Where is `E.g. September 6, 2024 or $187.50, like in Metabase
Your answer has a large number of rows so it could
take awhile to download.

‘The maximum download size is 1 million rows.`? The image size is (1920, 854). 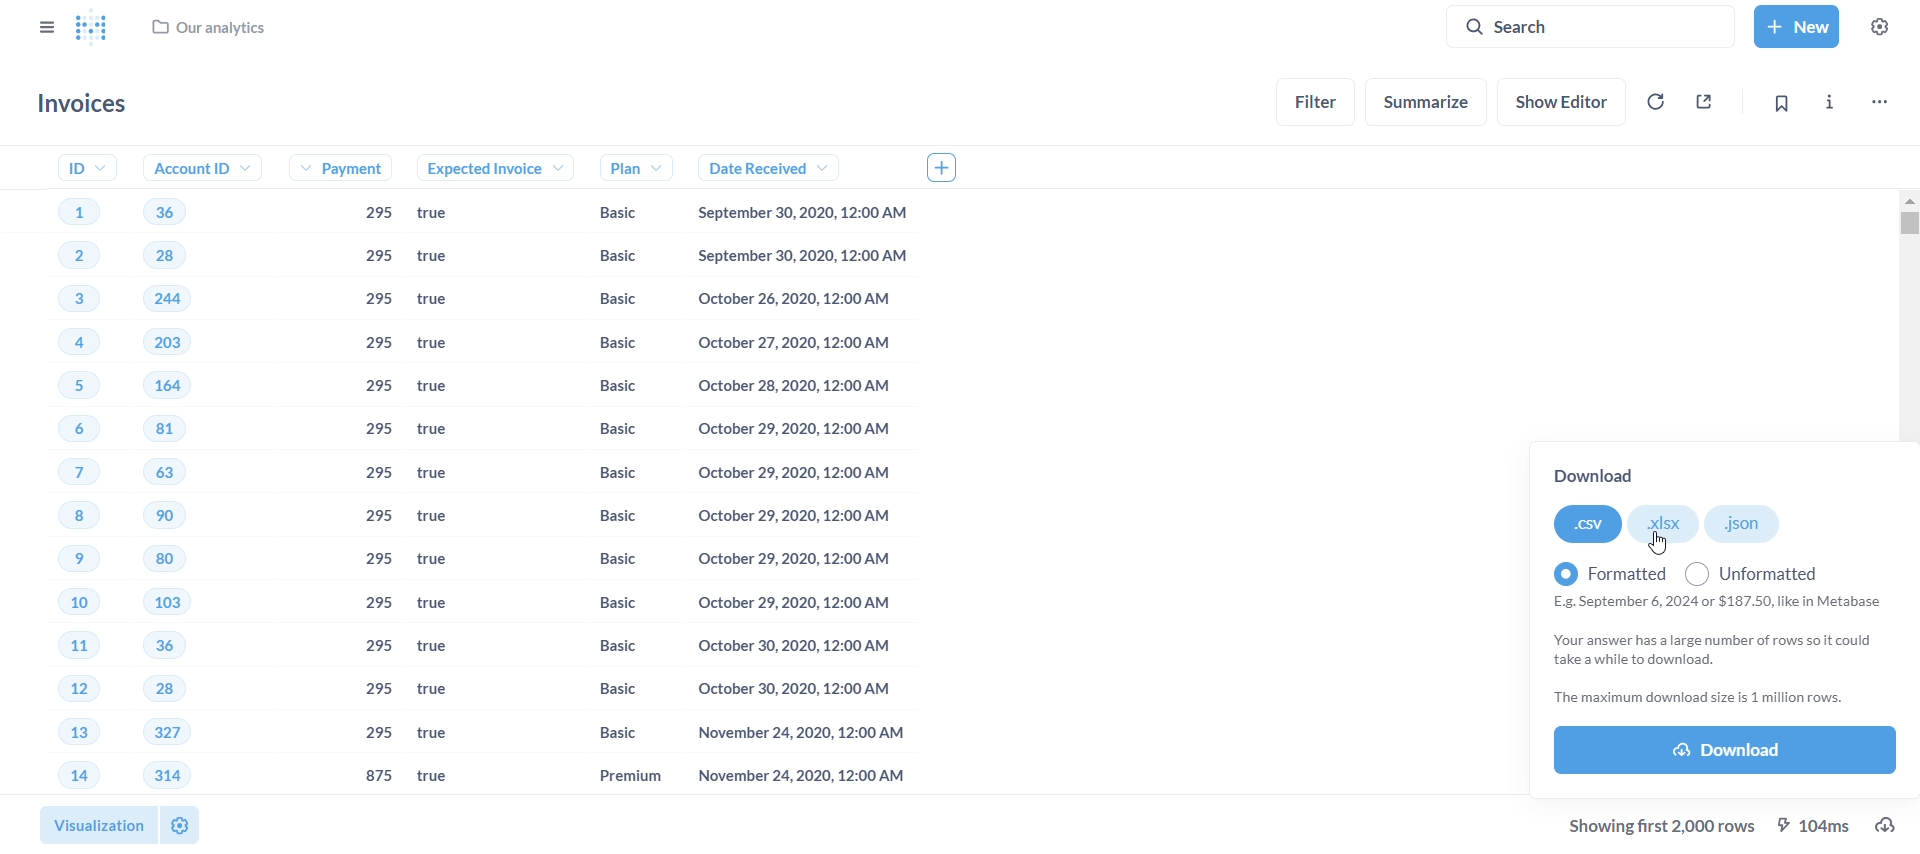
E.g. September 6, 2024 or $187.50, like in Metabase
Your answer has a large number of rows so it could
take awhile to download.

‘The maximum download size is 1 million rows. is located at coordinates (1721, 652).